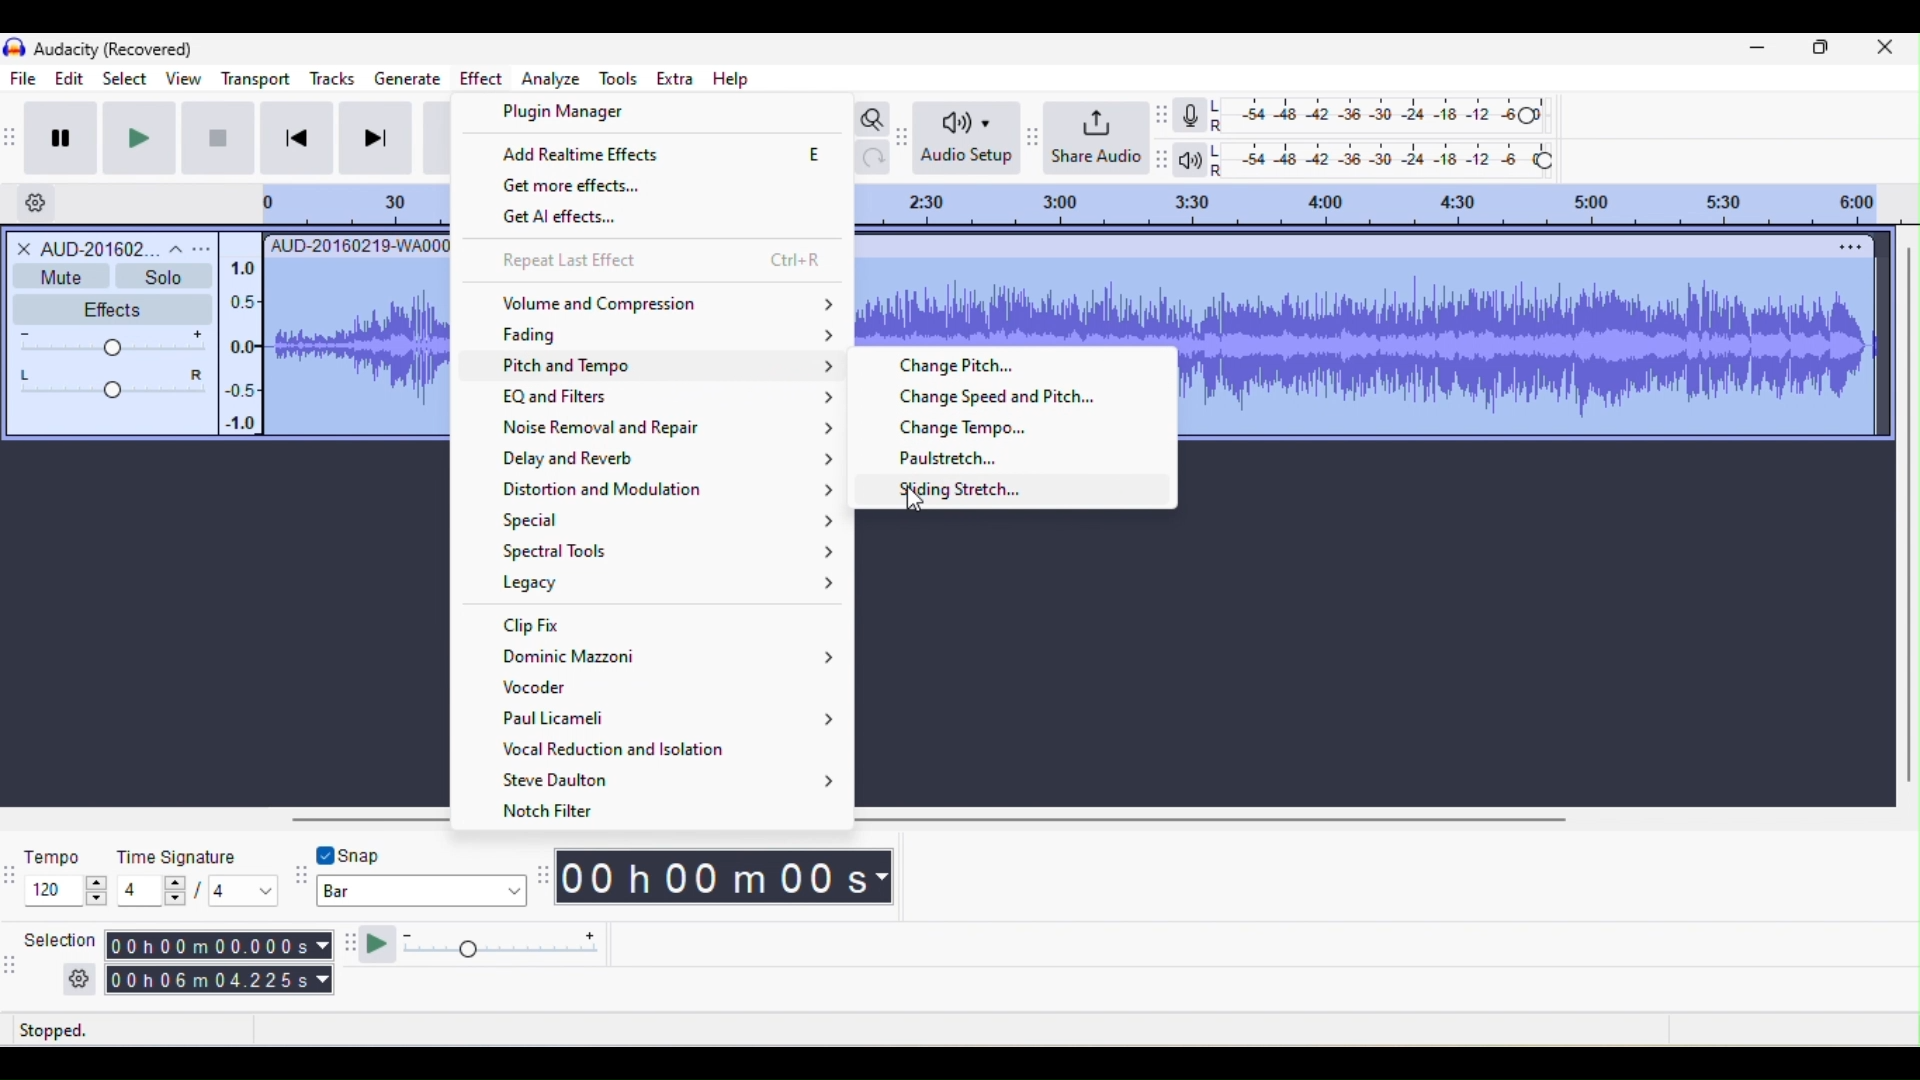 This screenshot has height=1080, width=1920. Describe the element at coordinates (550, 82) in the screenshot. I see `analyze` at that location.